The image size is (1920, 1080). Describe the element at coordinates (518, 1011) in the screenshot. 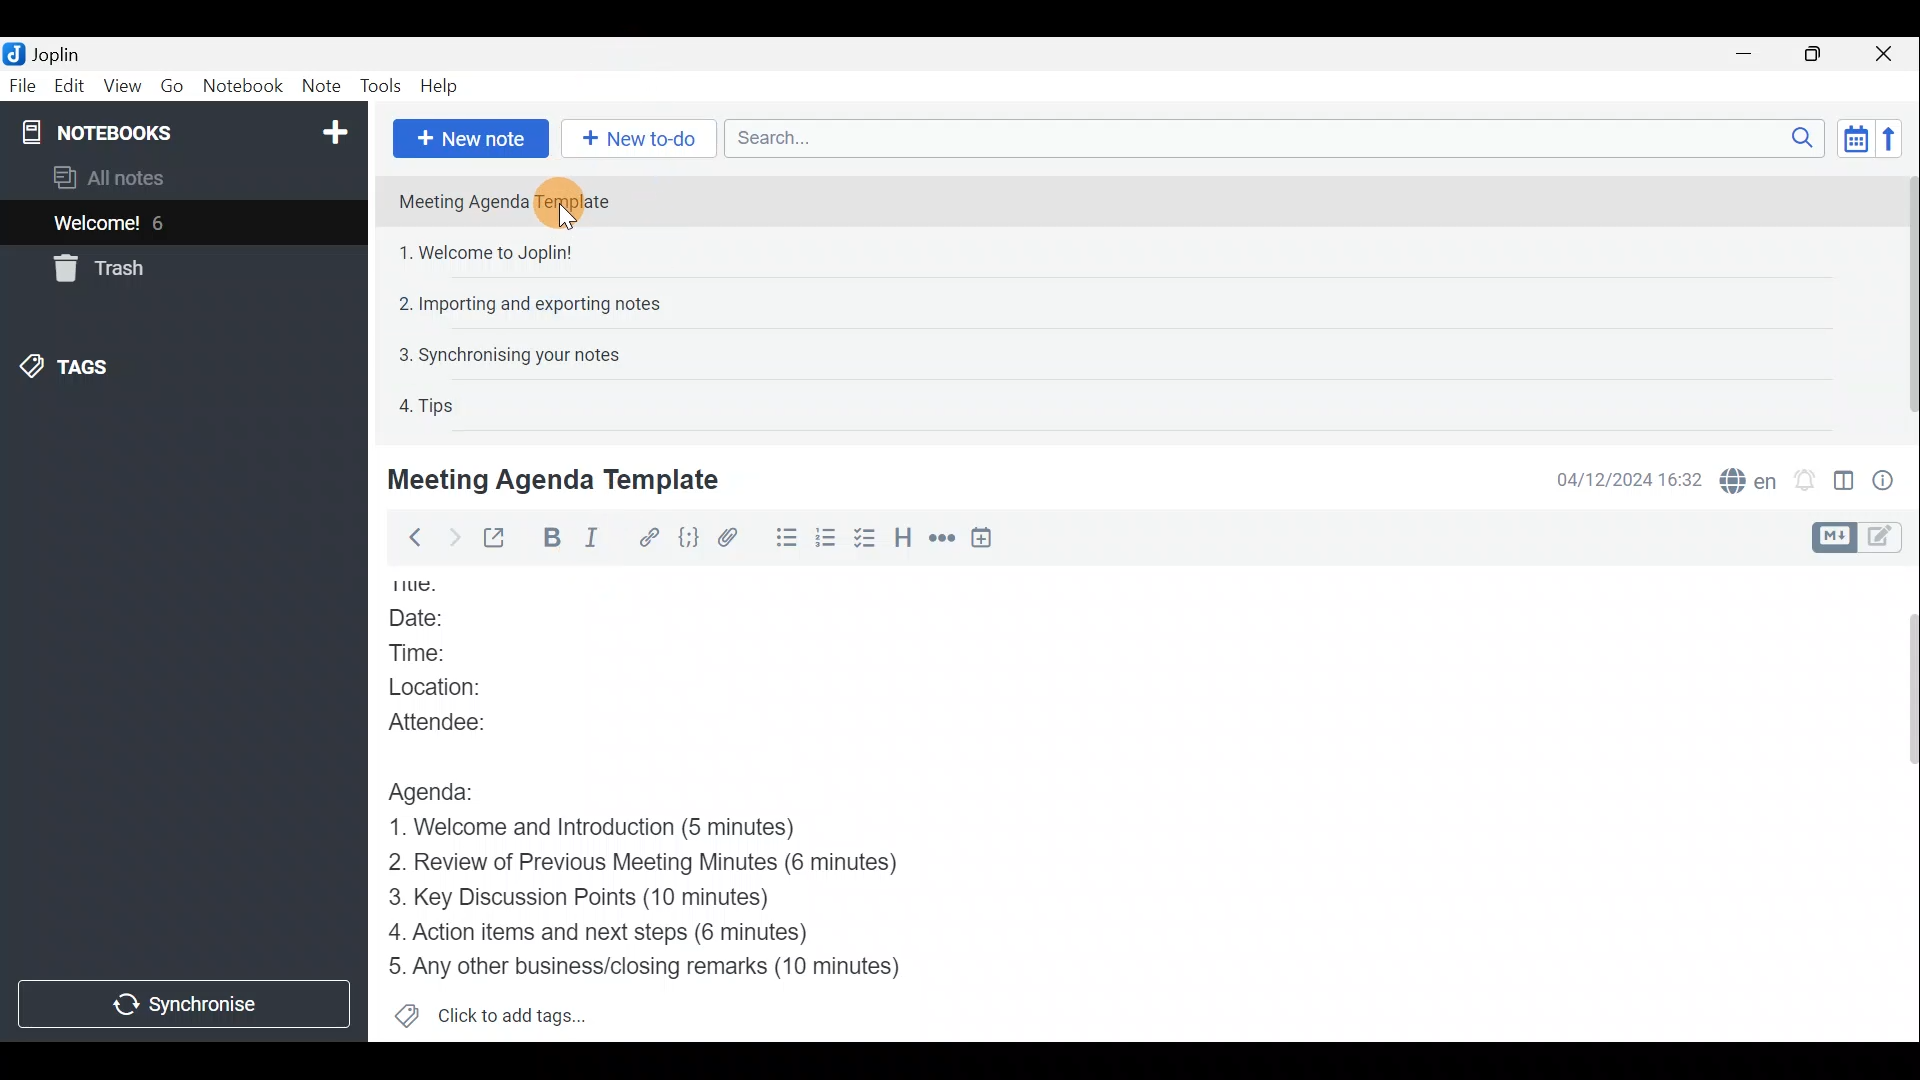

I see `Click to add tags` at that location.